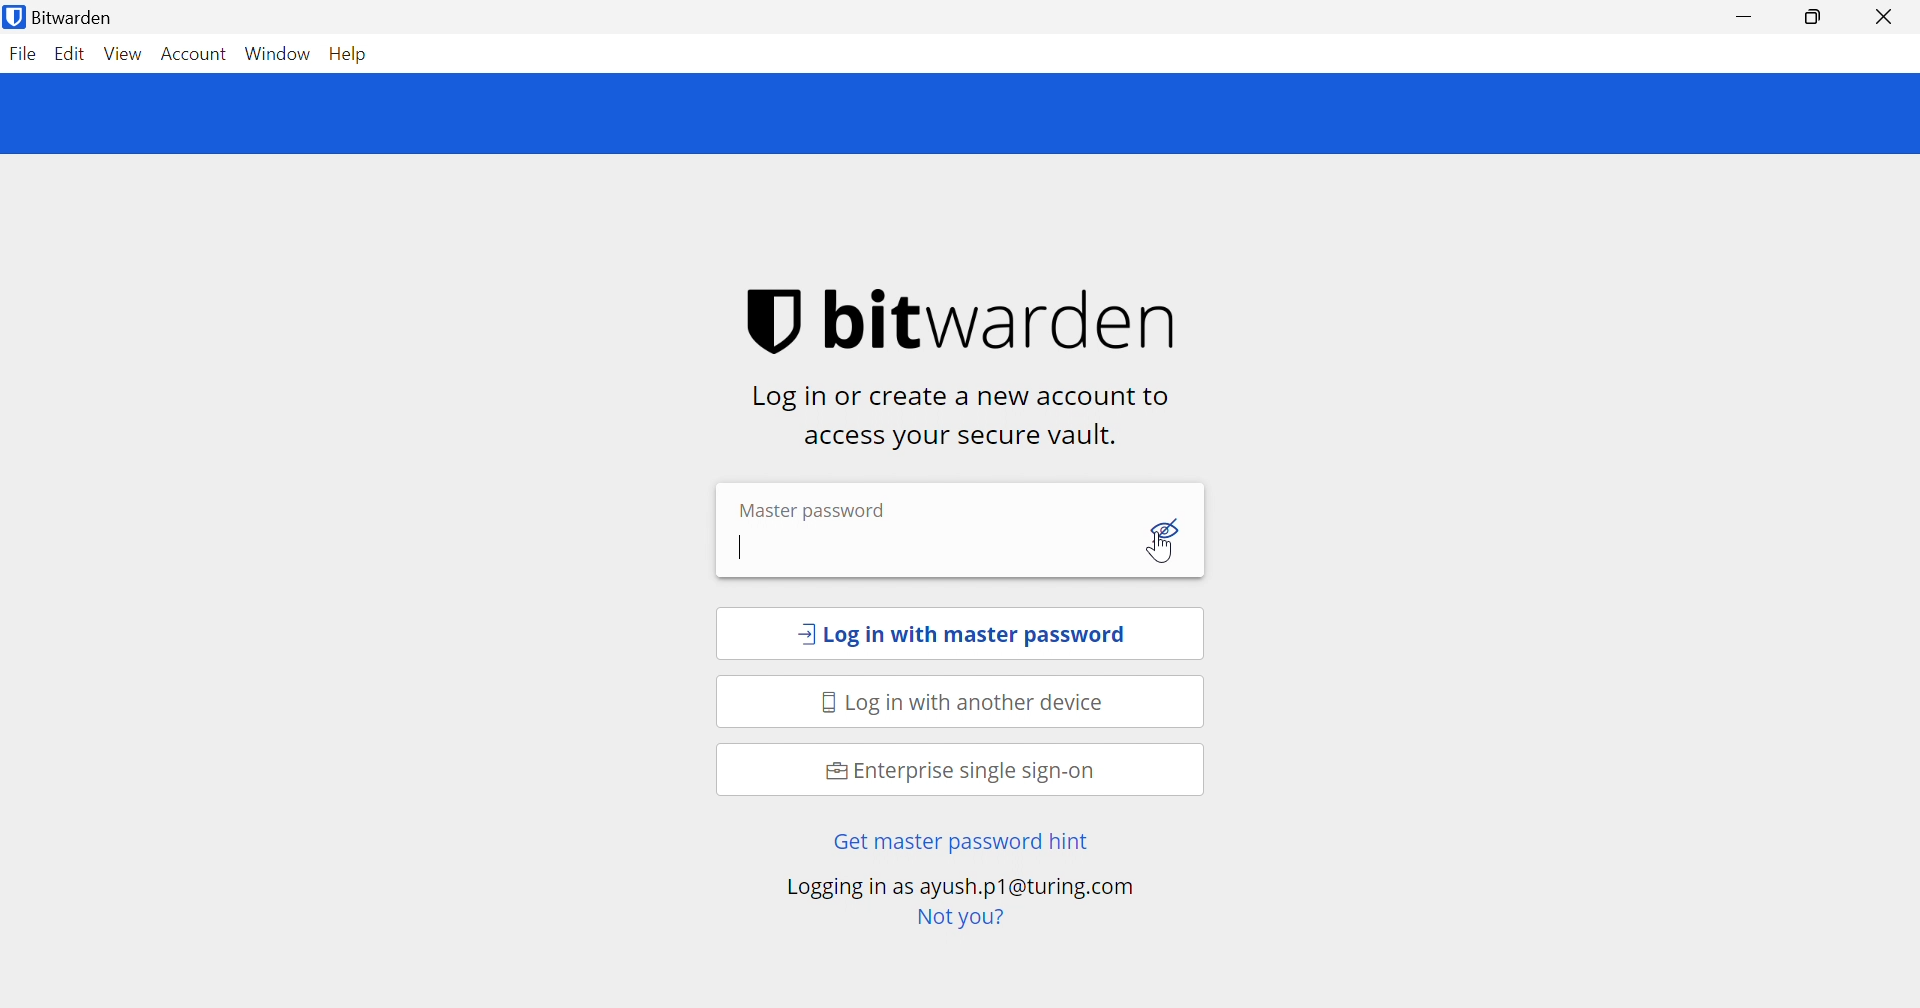  Describe the element at coordinates (957, 437) in the screenshot. I see `access your vault.` at that location.